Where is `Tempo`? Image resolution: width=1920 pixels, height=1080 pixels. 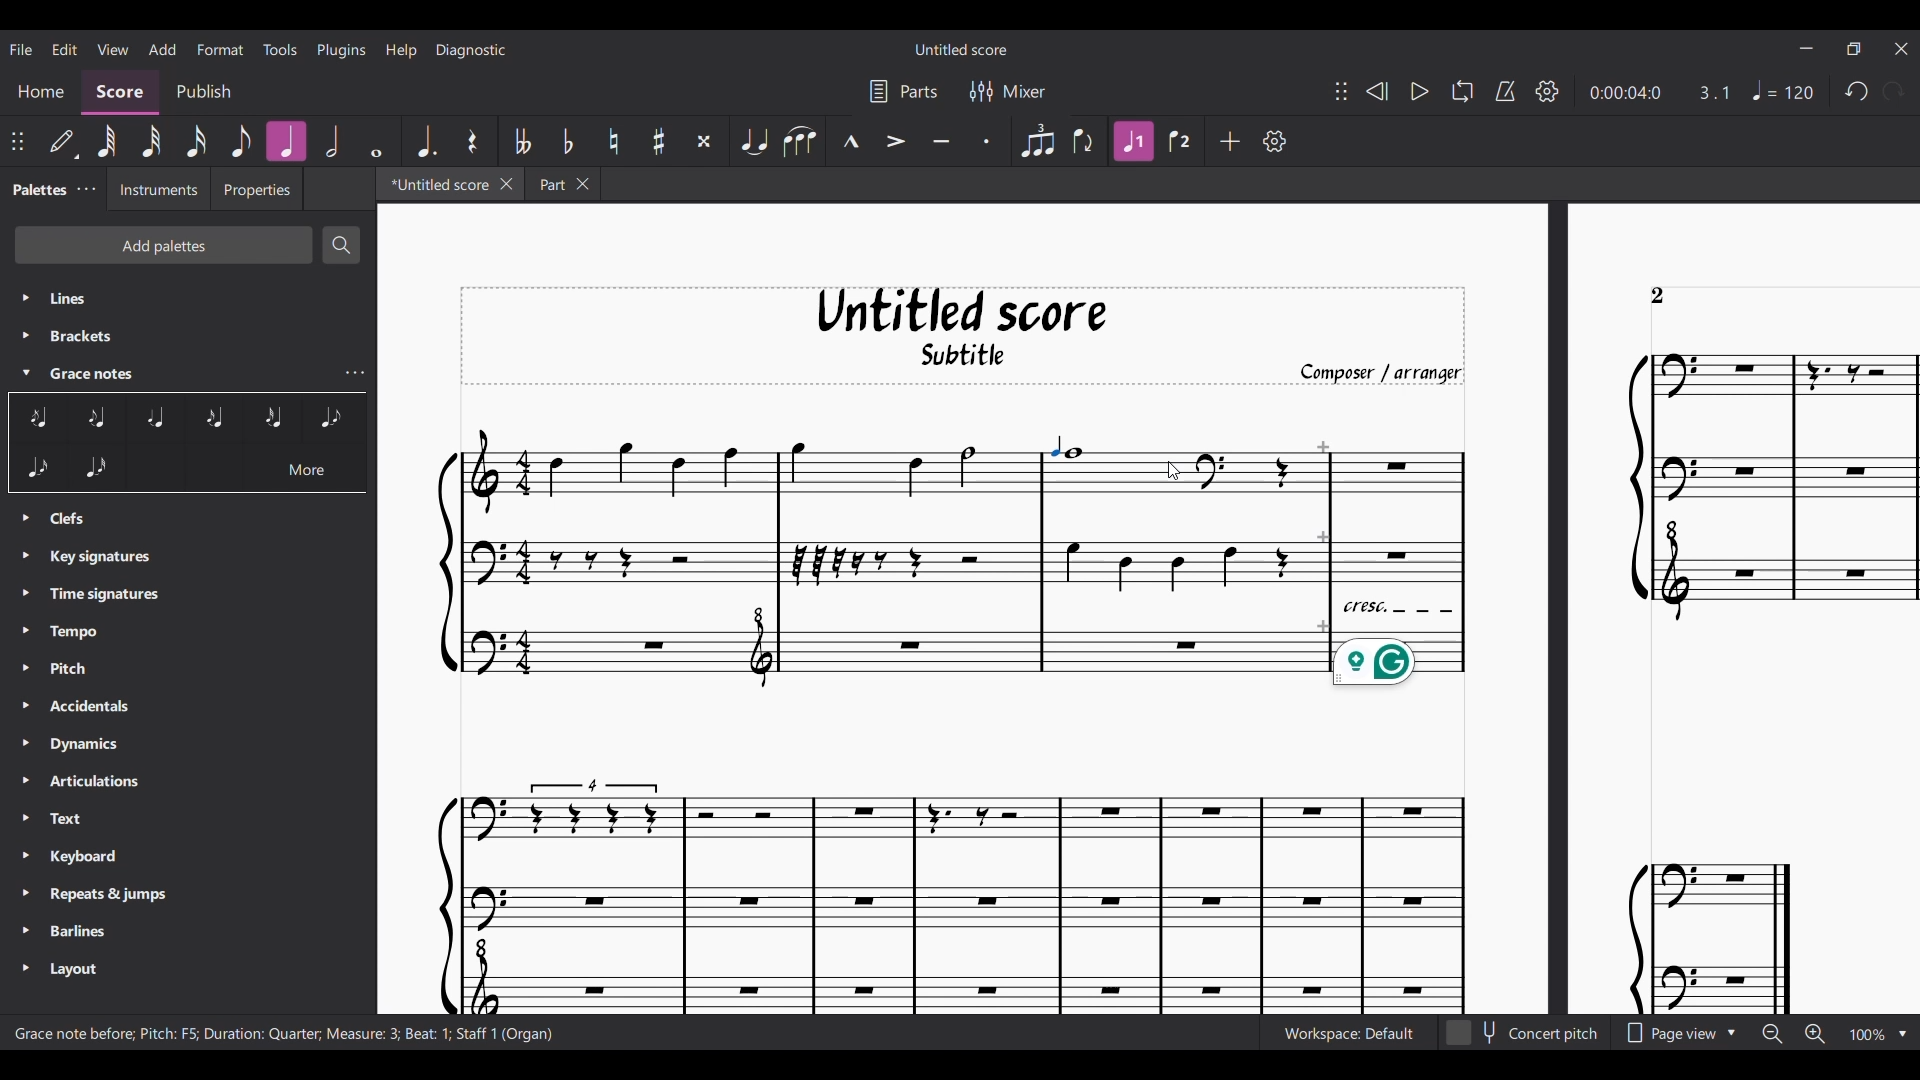
Tempo is located at coordinates (1783, 90).